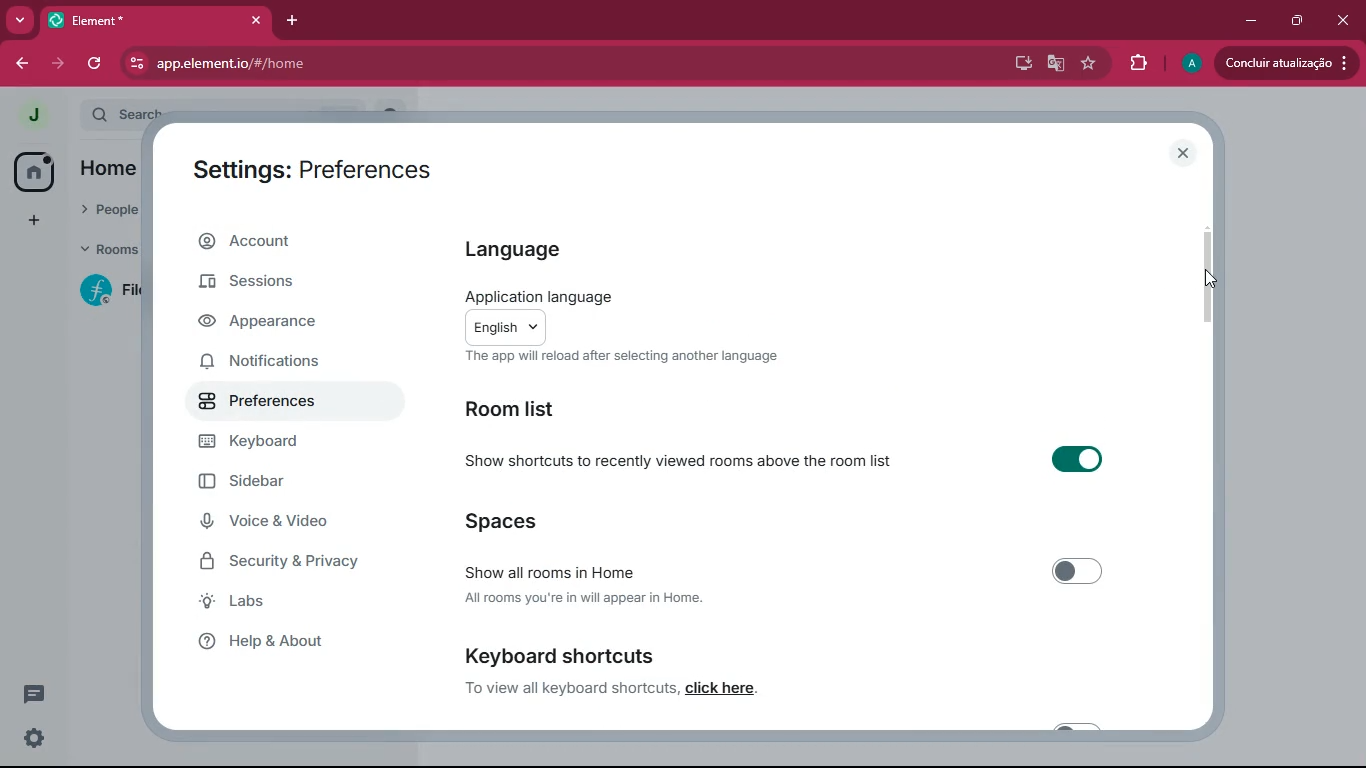 This screenshot has height=768, width=1366. What do you see at coordinates (567, 690) in the screenshot?
I see `To view all keyboard shortcuts,` at bounding box center [567, 690].